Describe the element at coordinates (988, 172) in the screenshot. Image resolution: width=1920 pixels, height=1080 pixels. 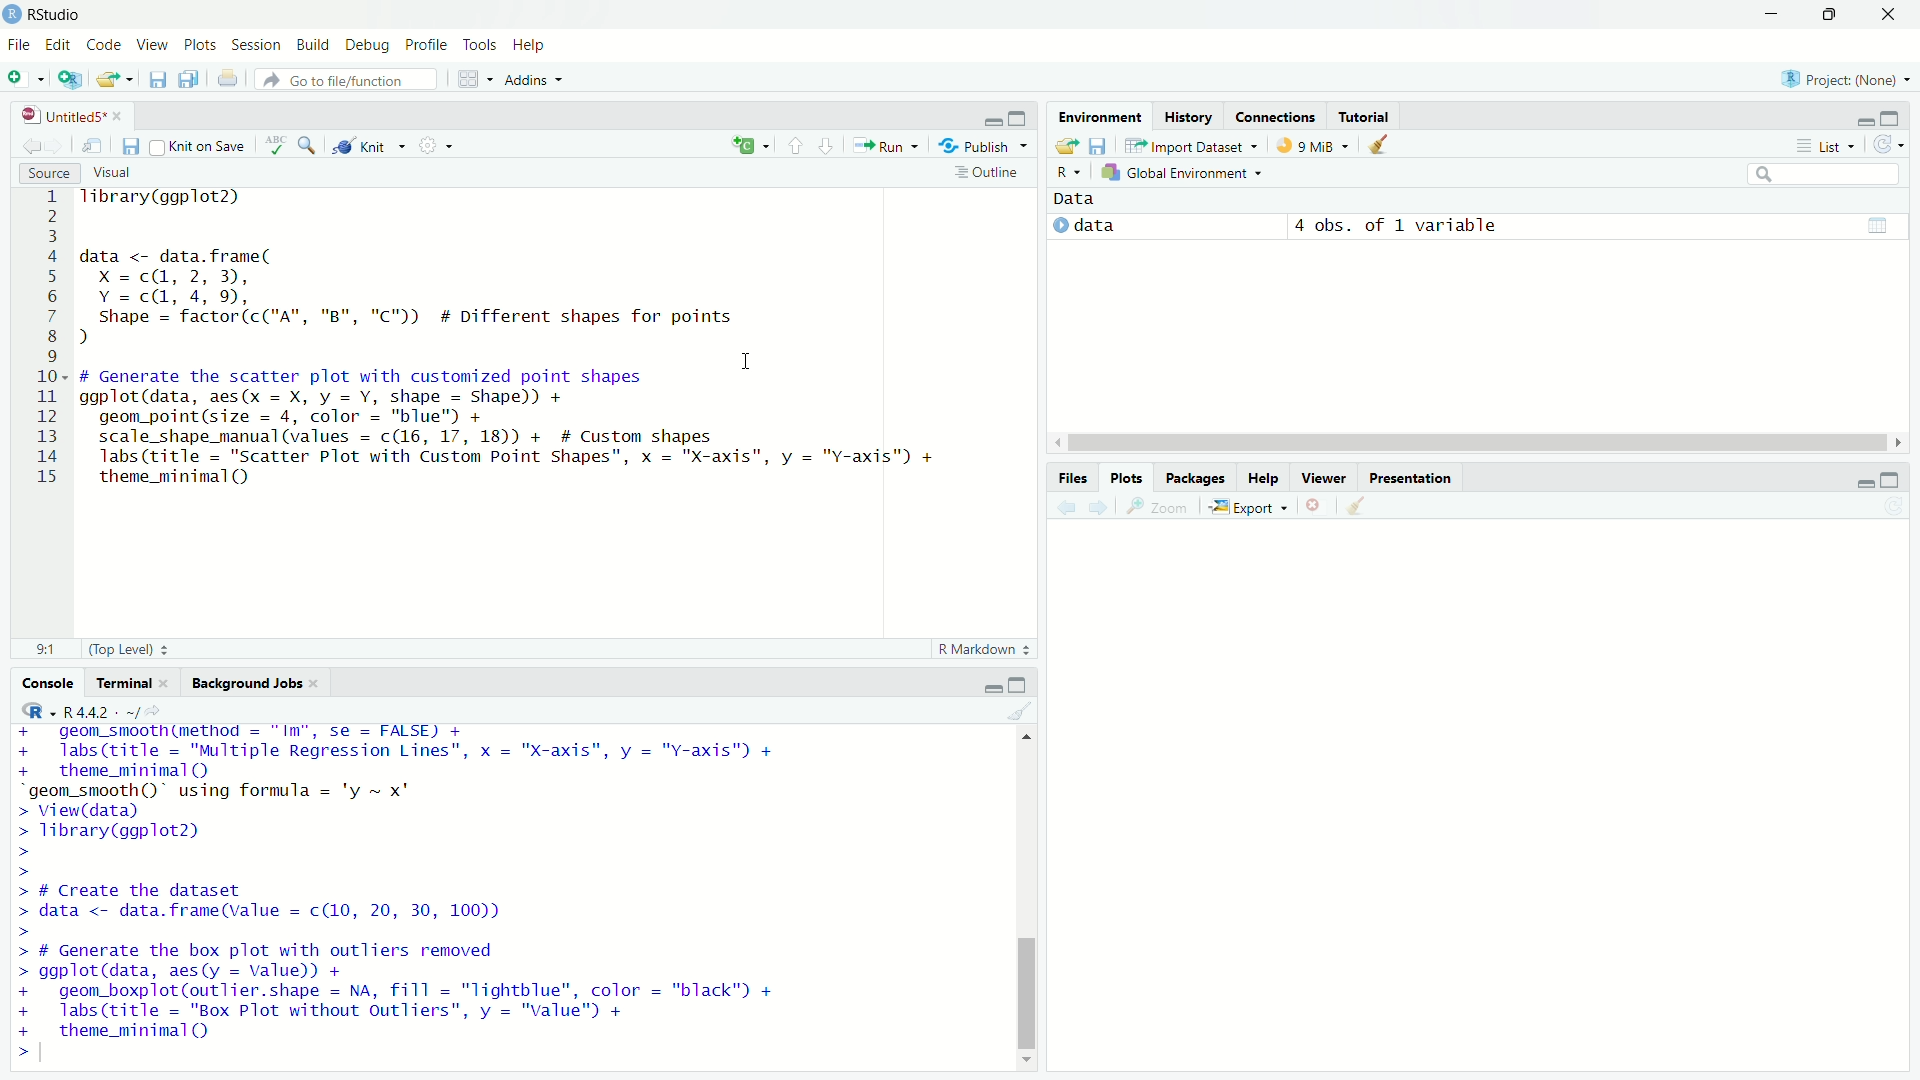
I see `Outline` at that location.